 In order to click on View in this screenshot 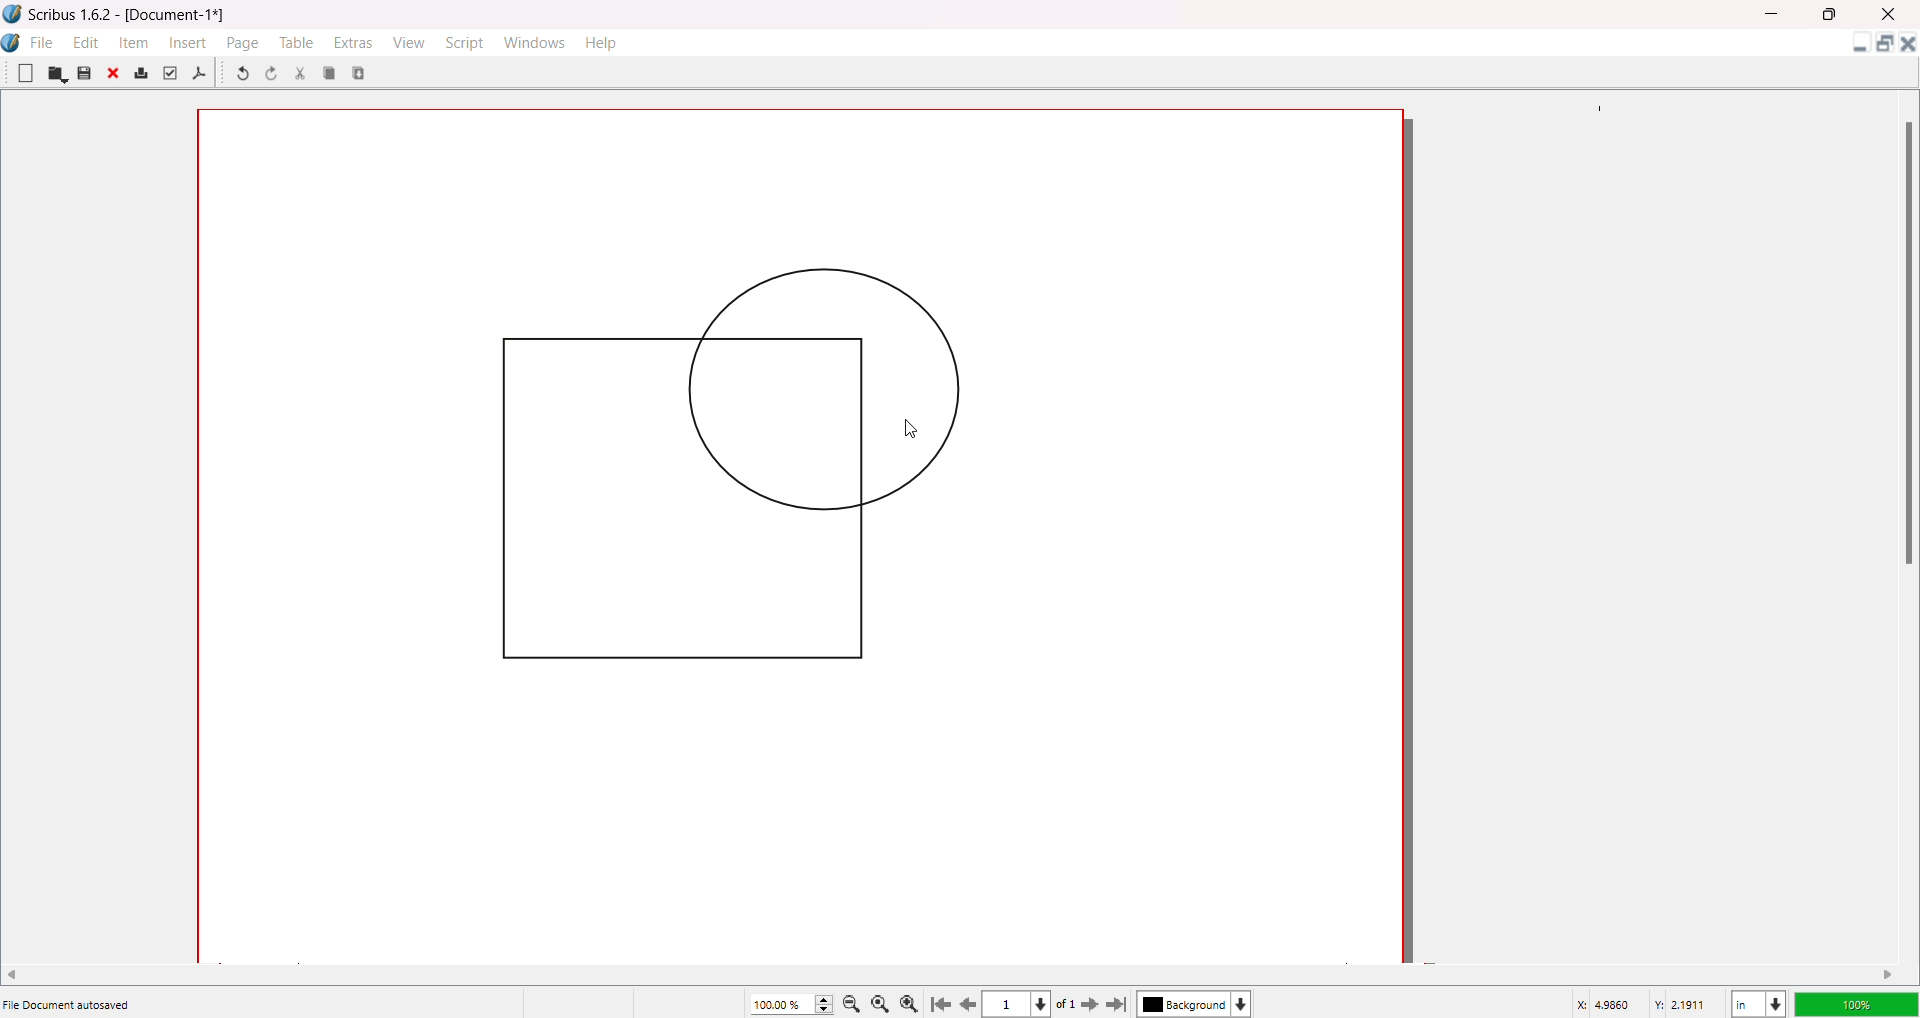, I will do `click(407, 41)`.